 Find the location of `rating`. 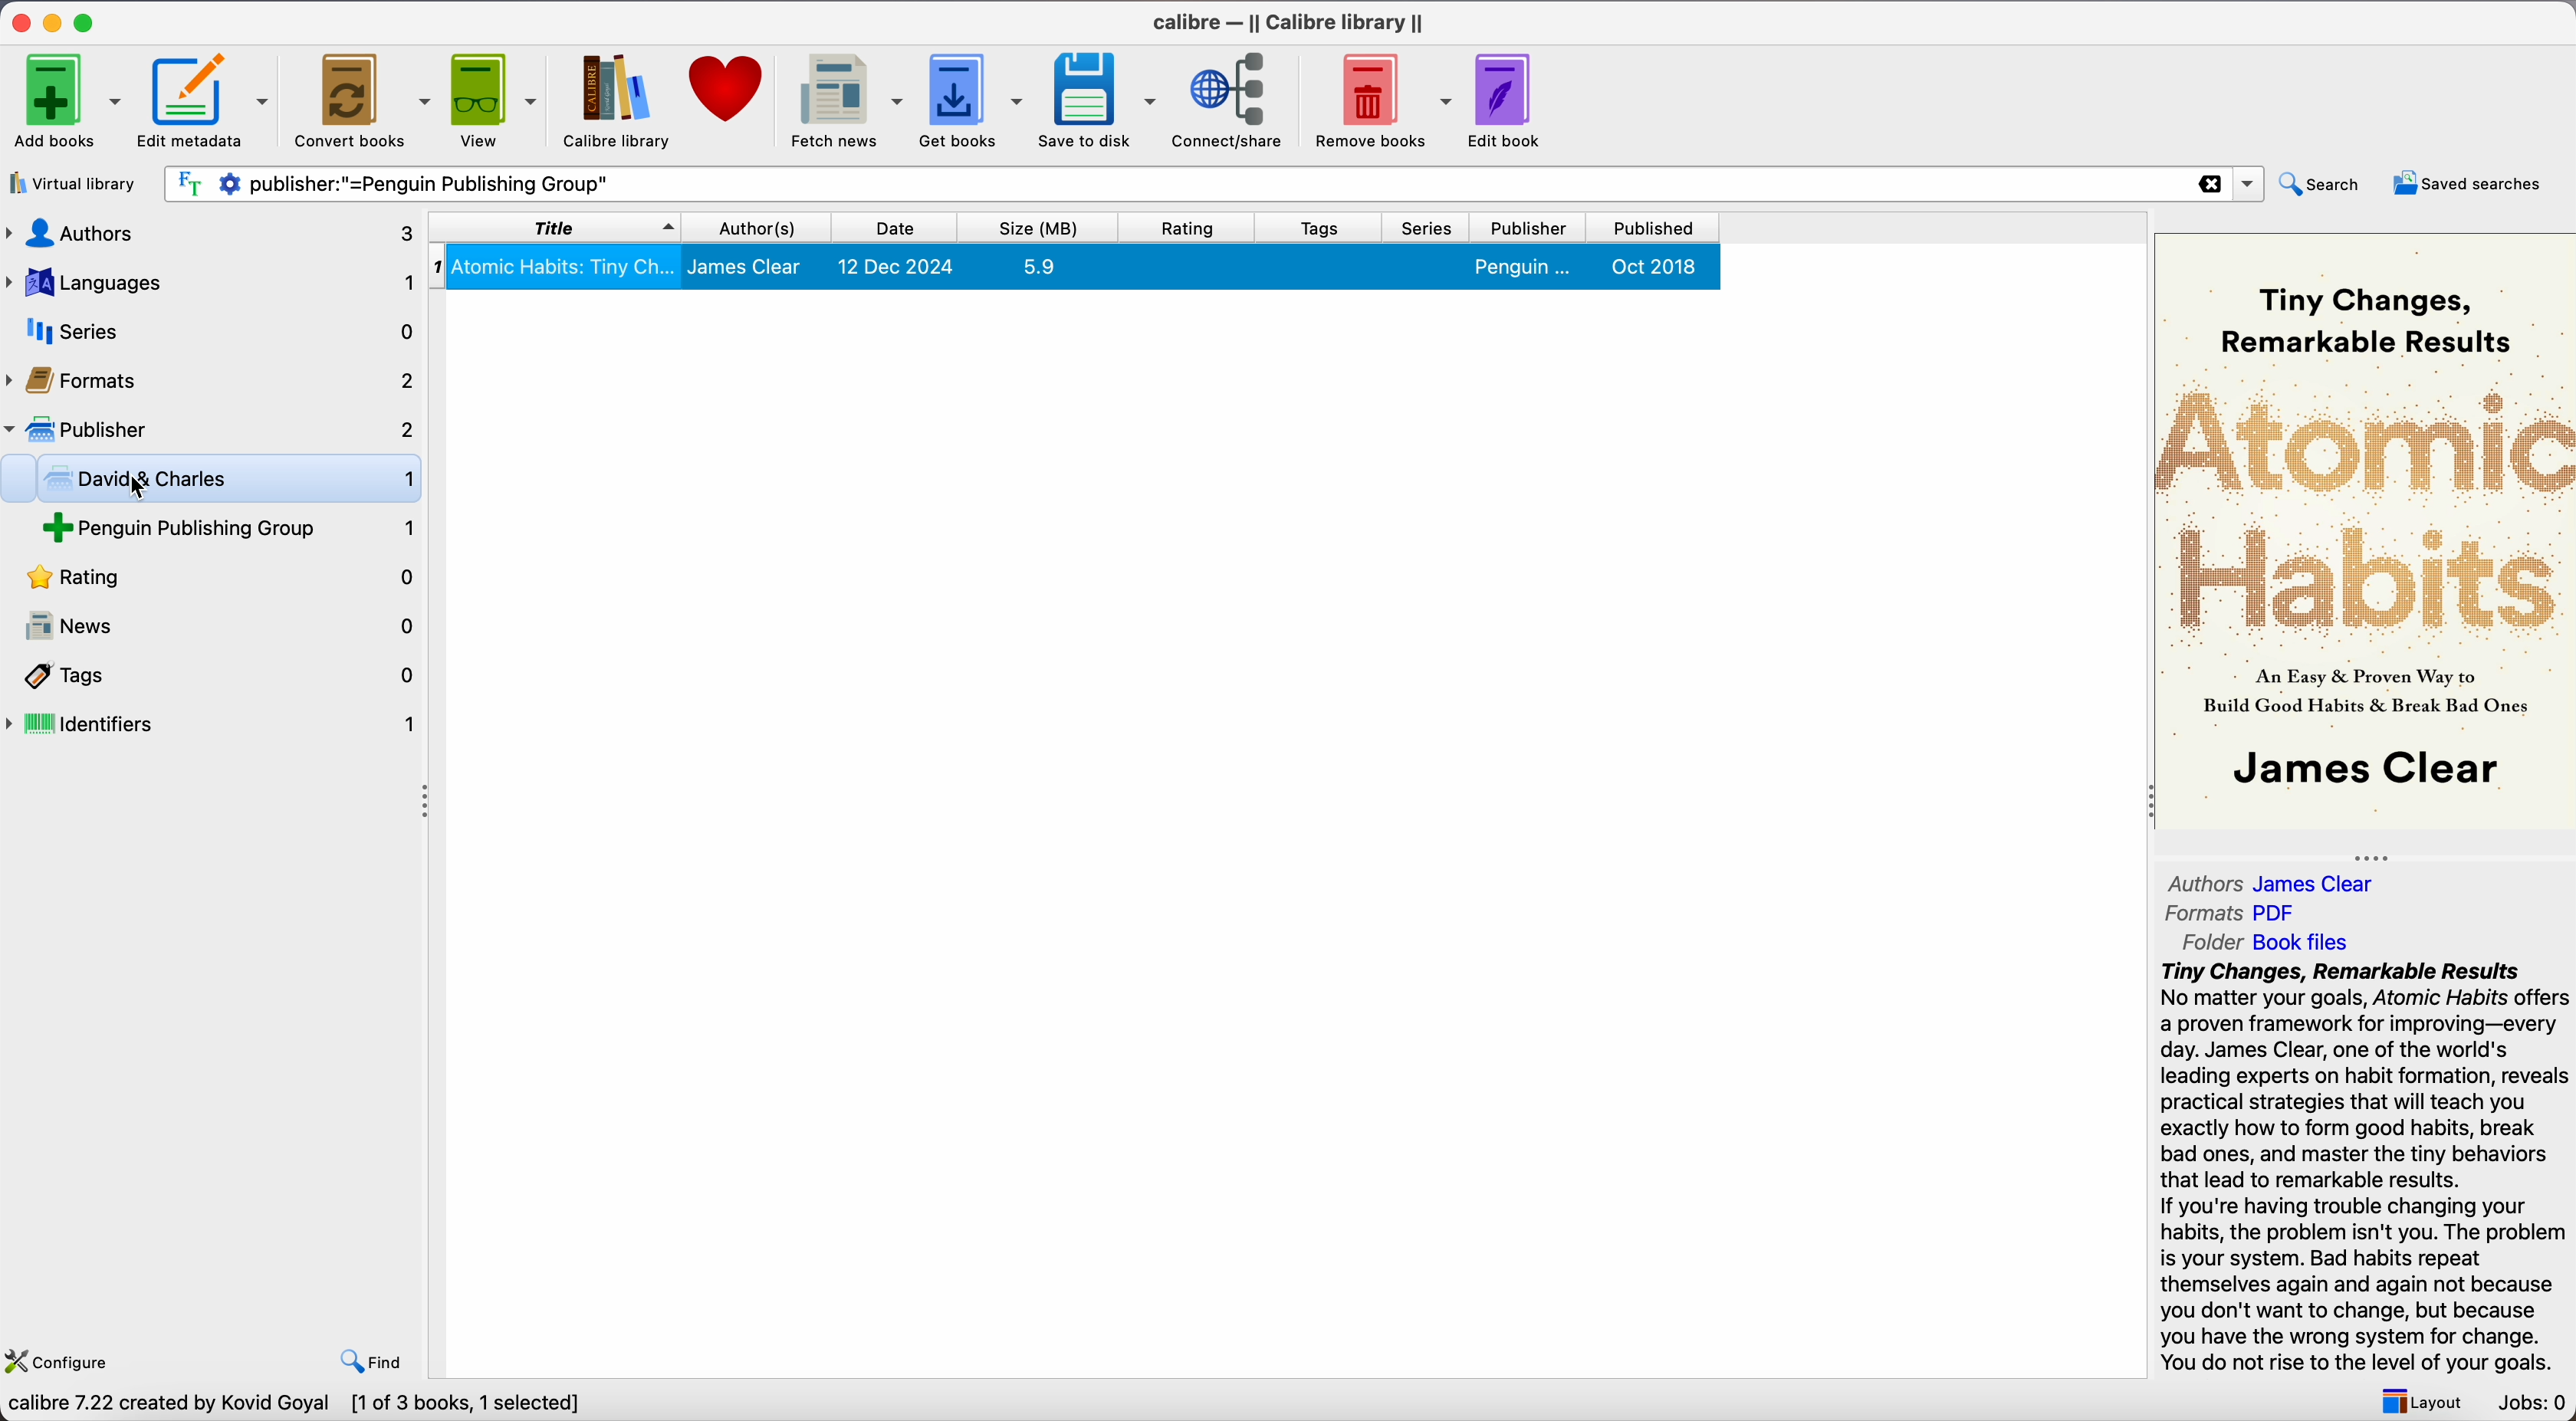

rating is located at coordinates (1198, 227).